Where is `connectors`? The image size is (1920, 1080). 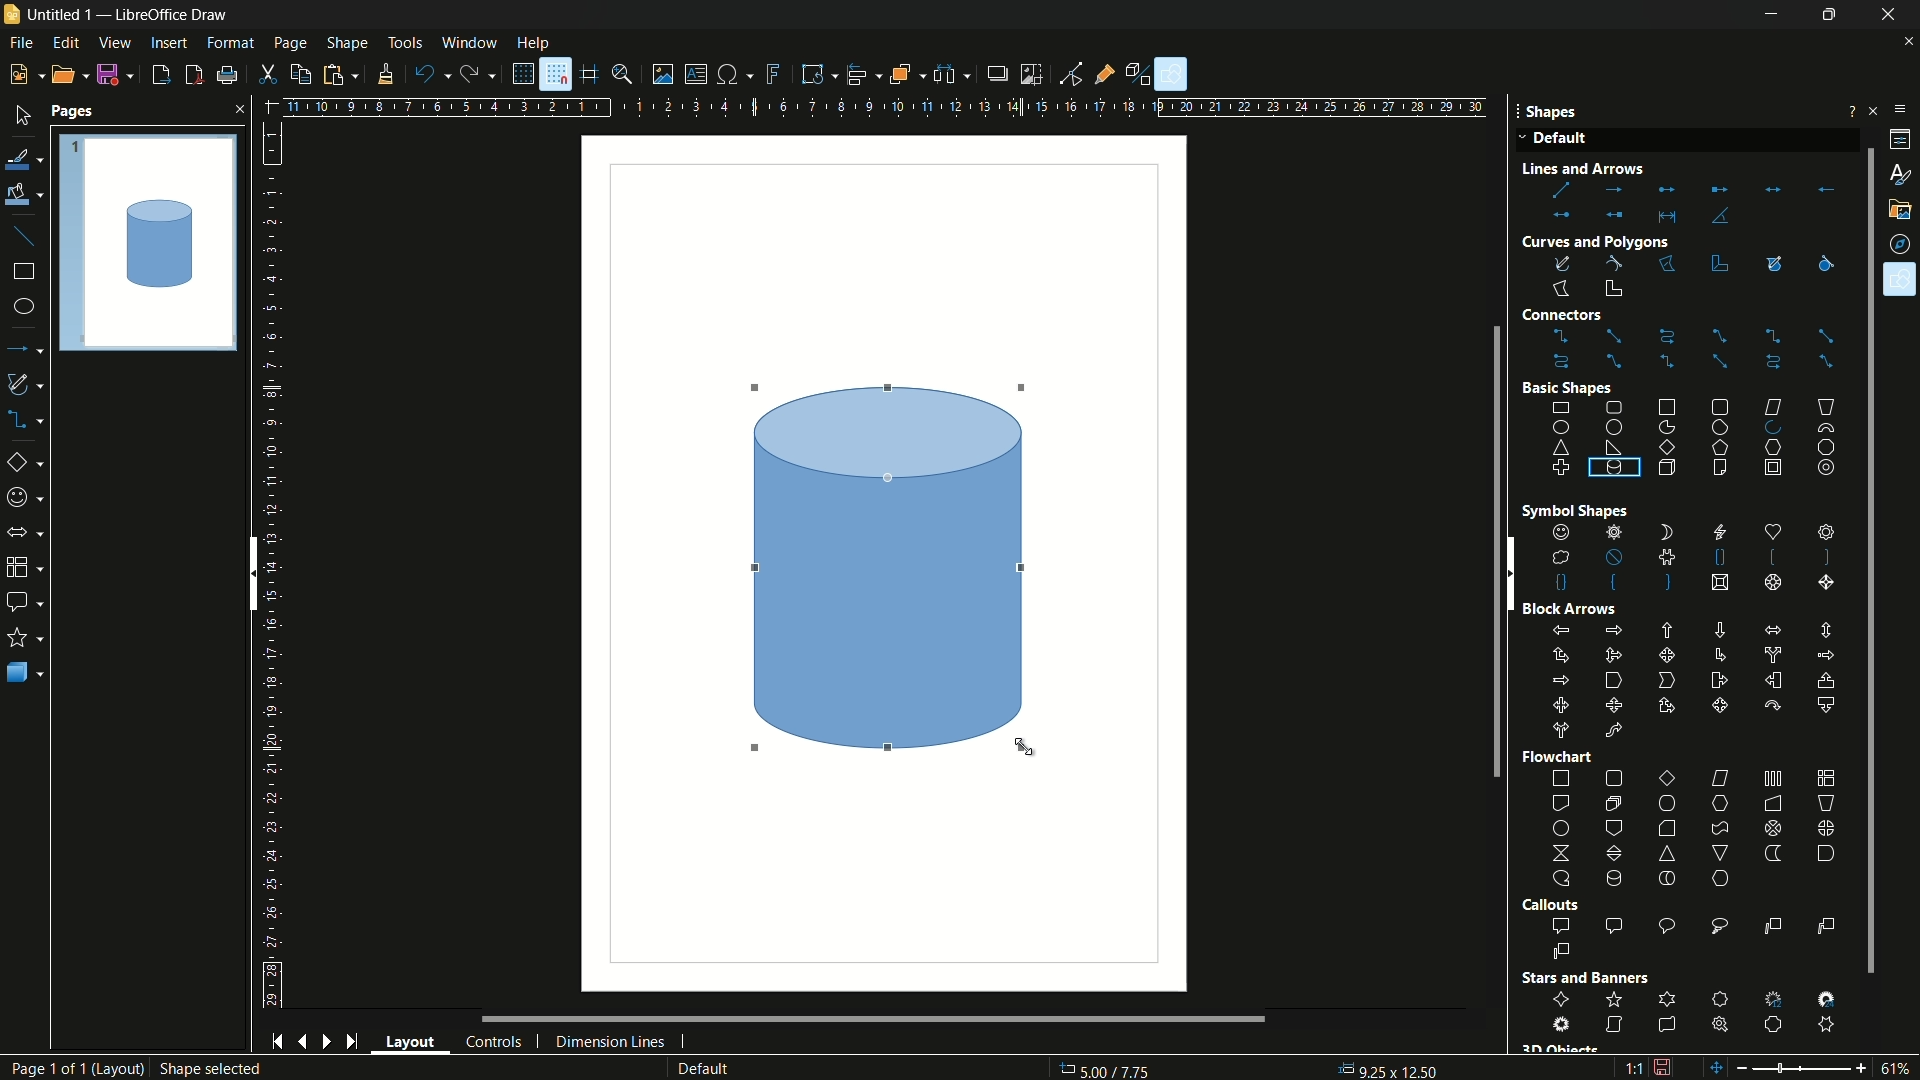 connectors is located at coordinates (29, 419).